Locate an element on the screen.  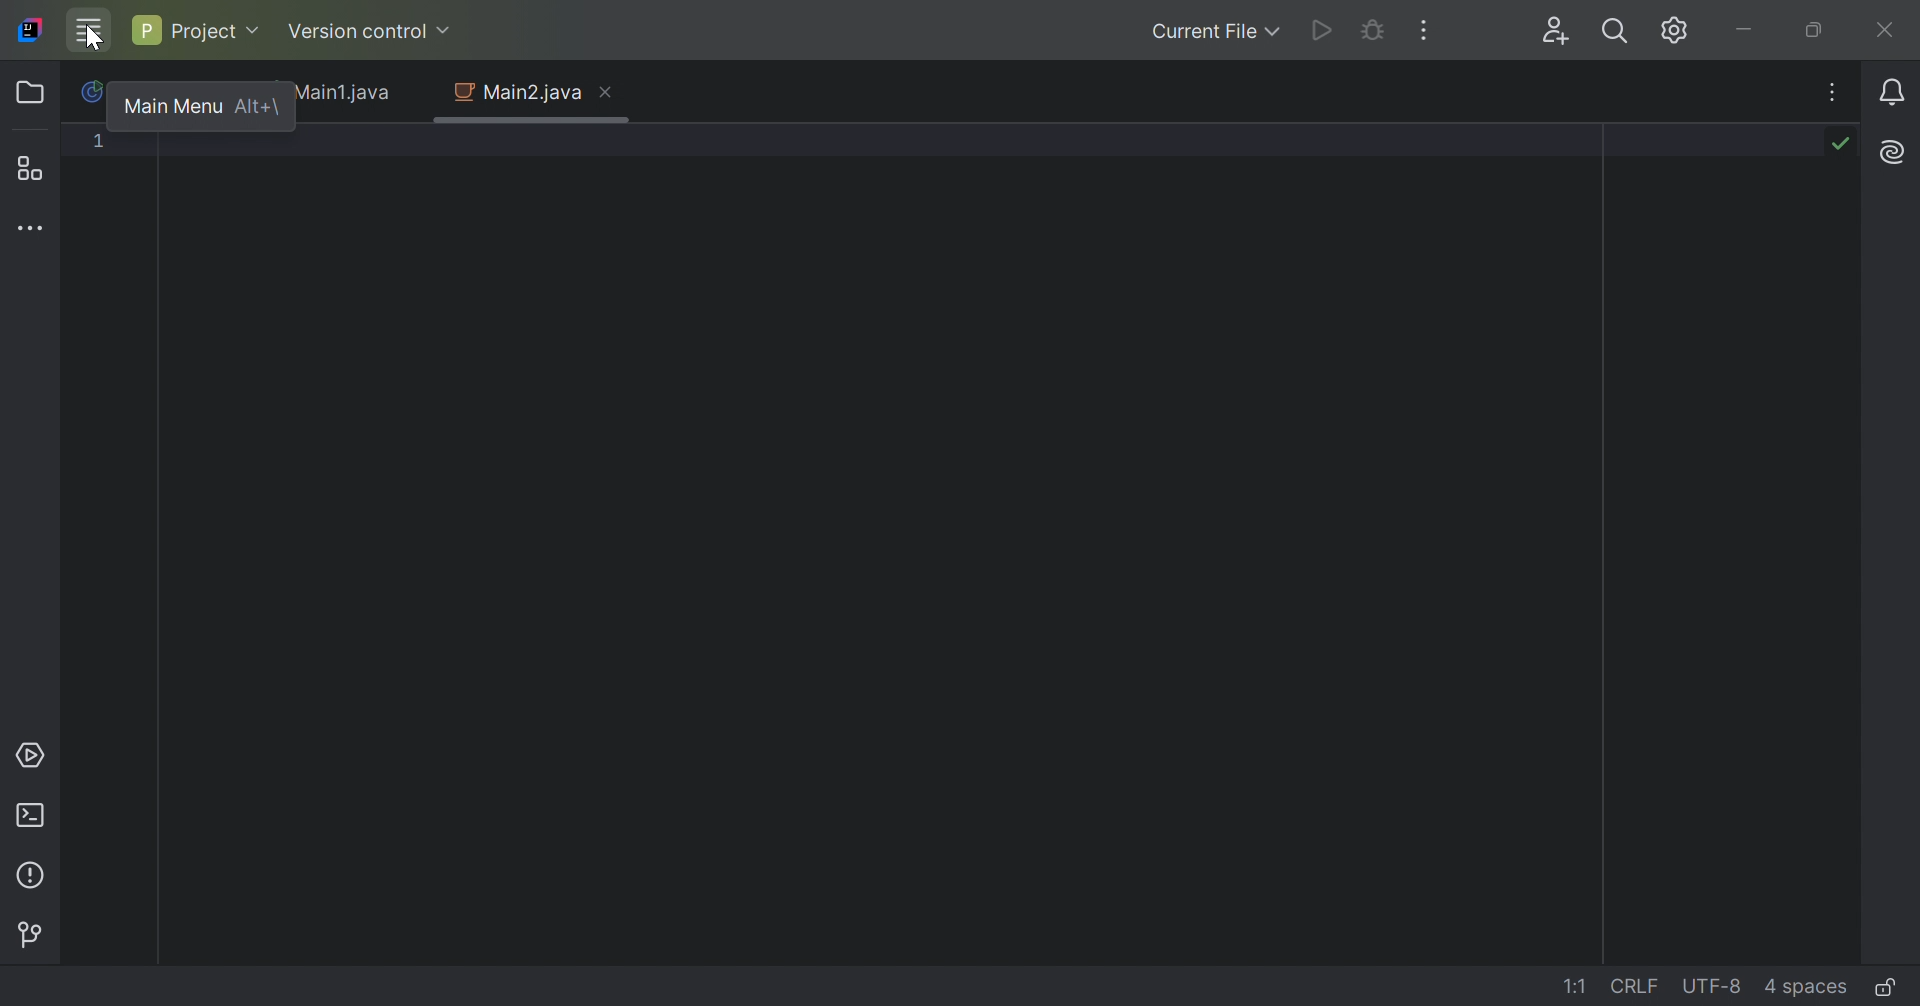
Problems is located at coordinates (35, 873).